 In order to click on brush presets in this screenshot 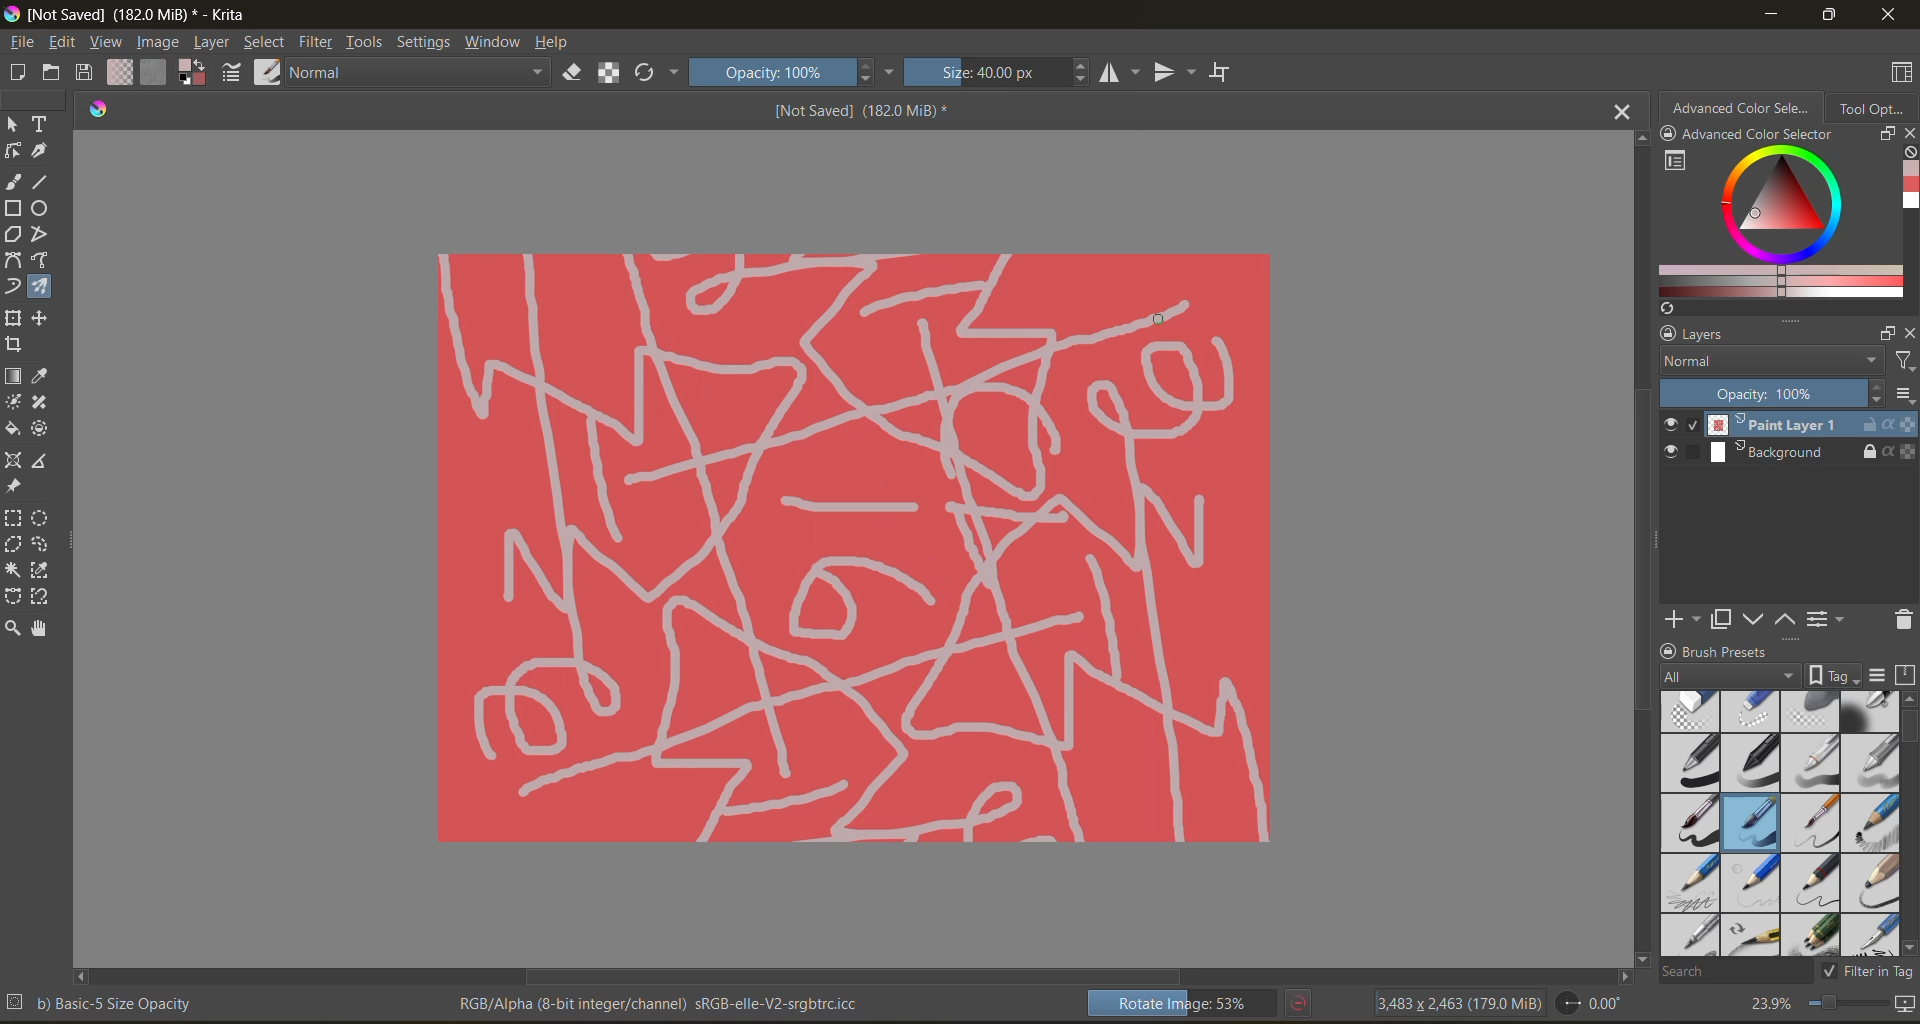, I will do `click(1782, 823)`.